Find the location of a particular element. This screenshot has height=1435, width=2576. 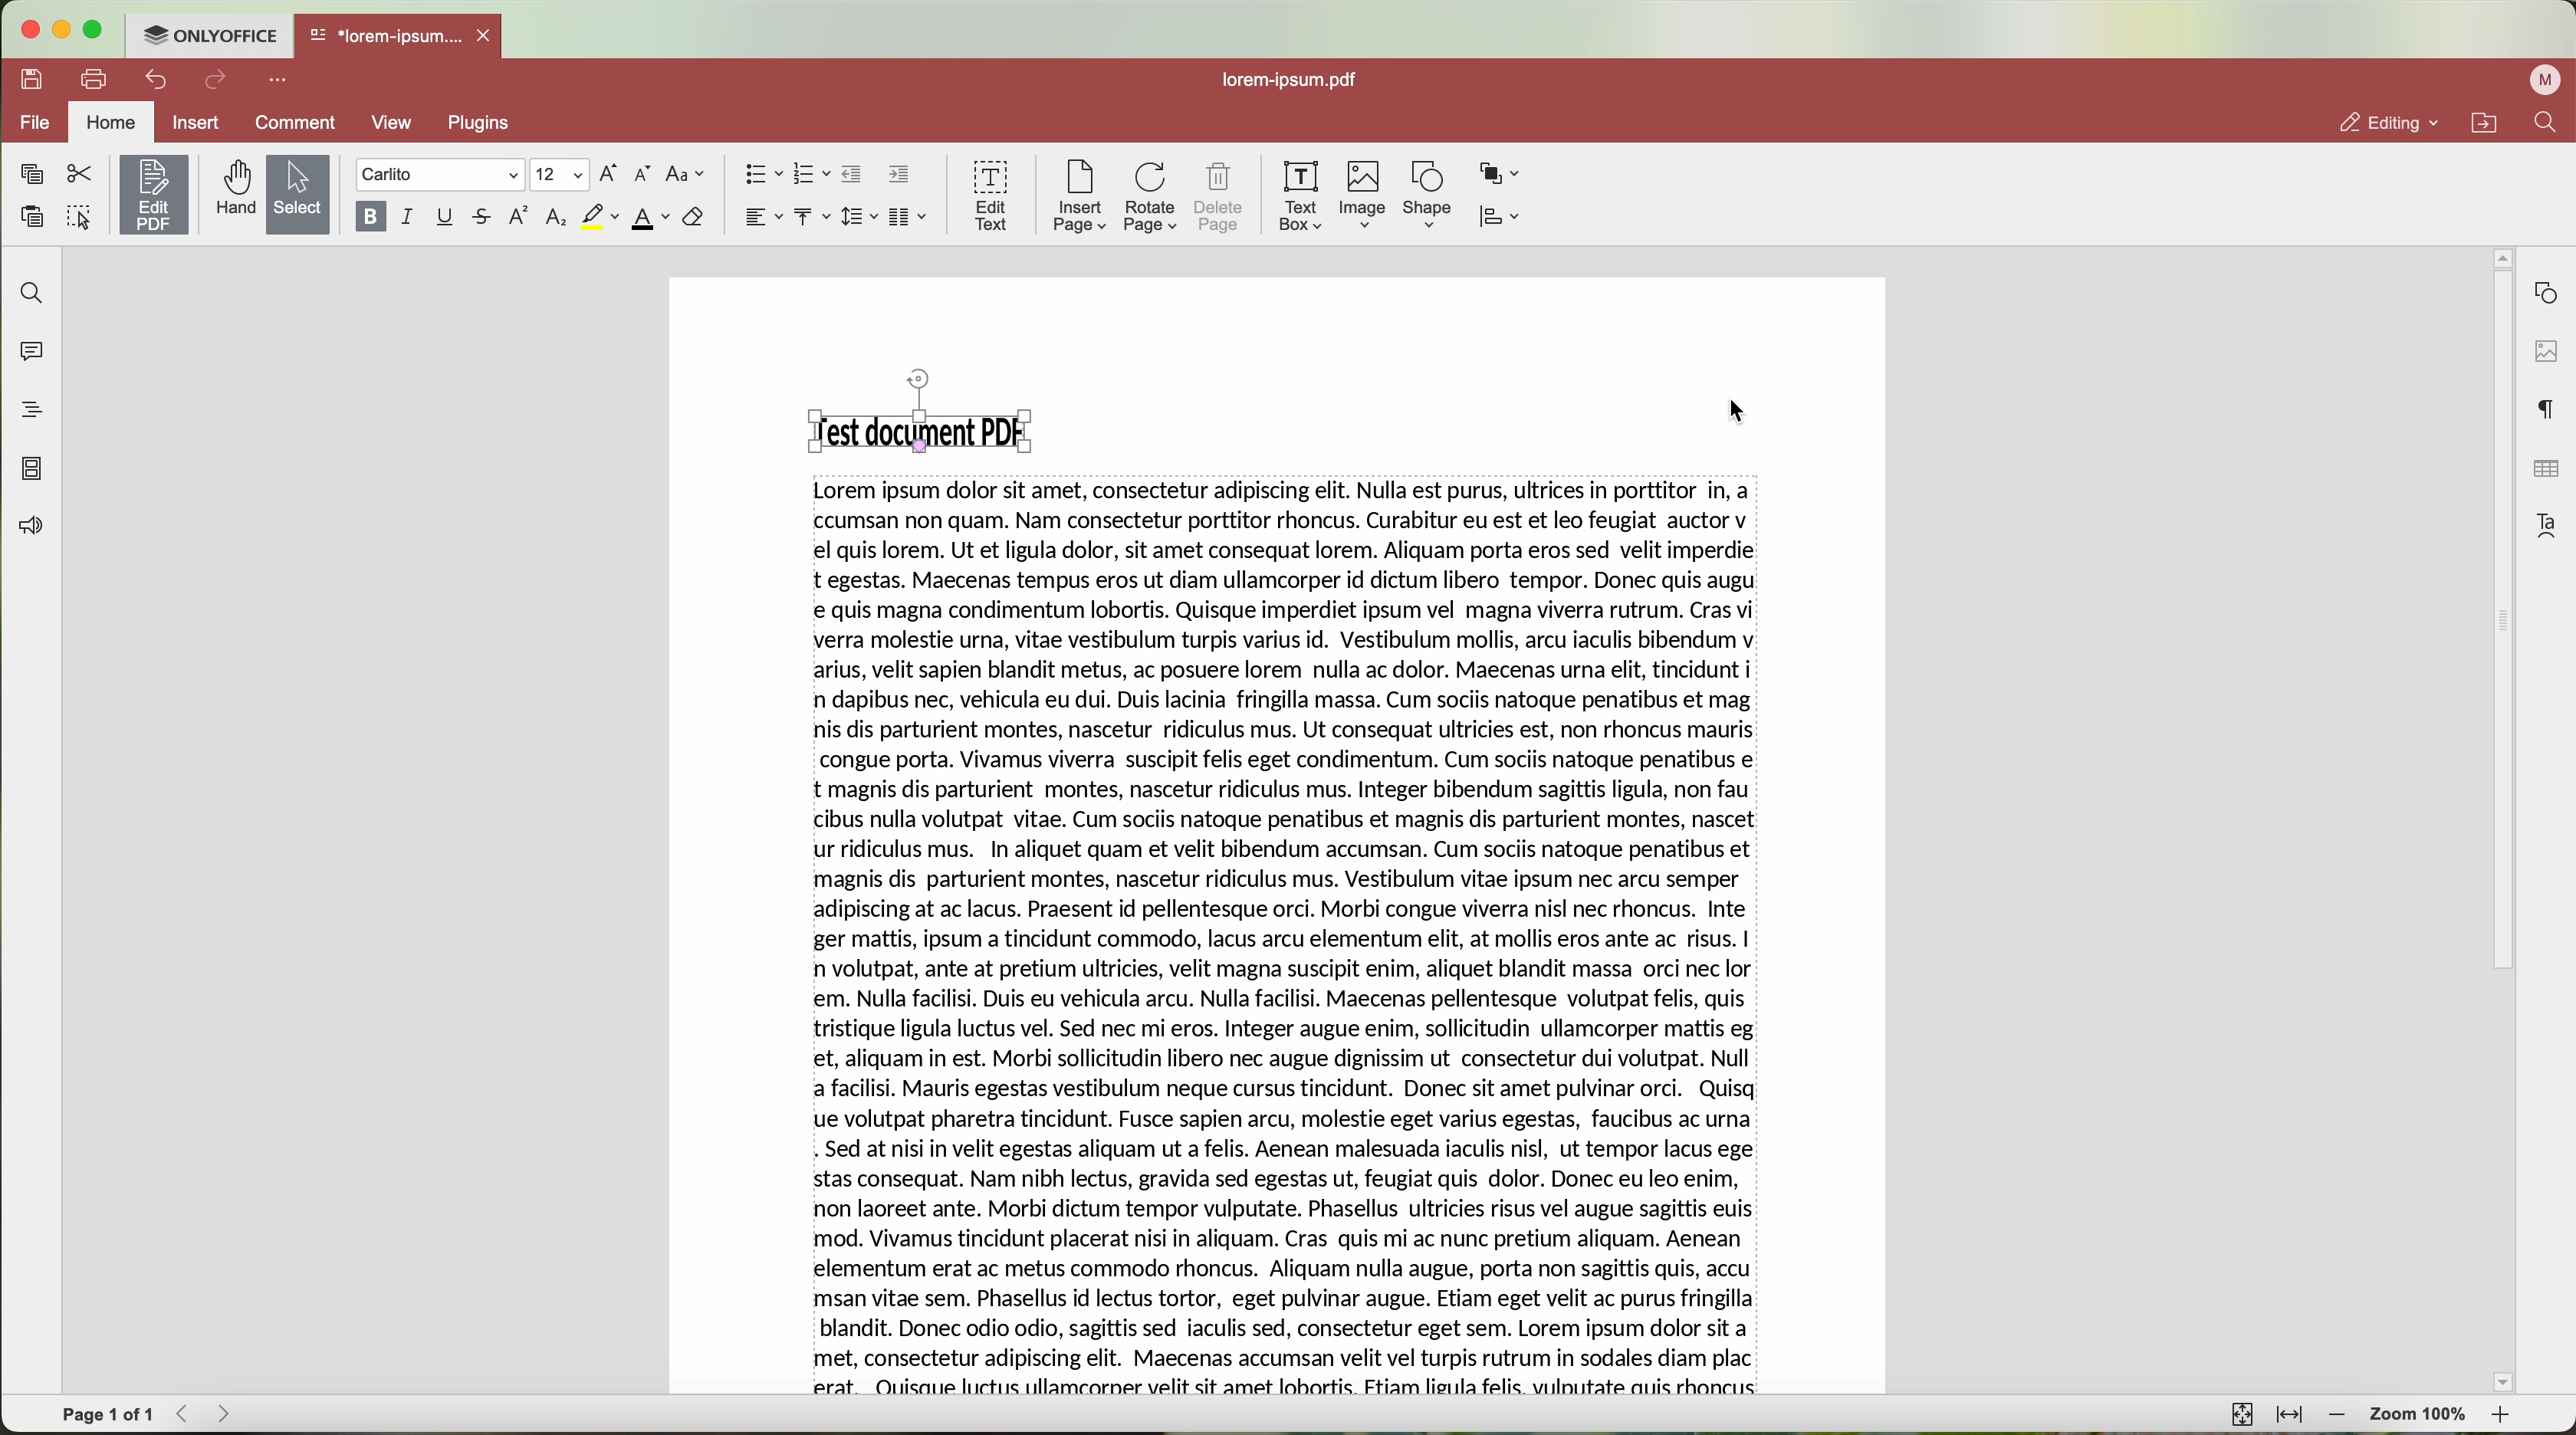

arrange shape is located at coordinates (1502, 175).